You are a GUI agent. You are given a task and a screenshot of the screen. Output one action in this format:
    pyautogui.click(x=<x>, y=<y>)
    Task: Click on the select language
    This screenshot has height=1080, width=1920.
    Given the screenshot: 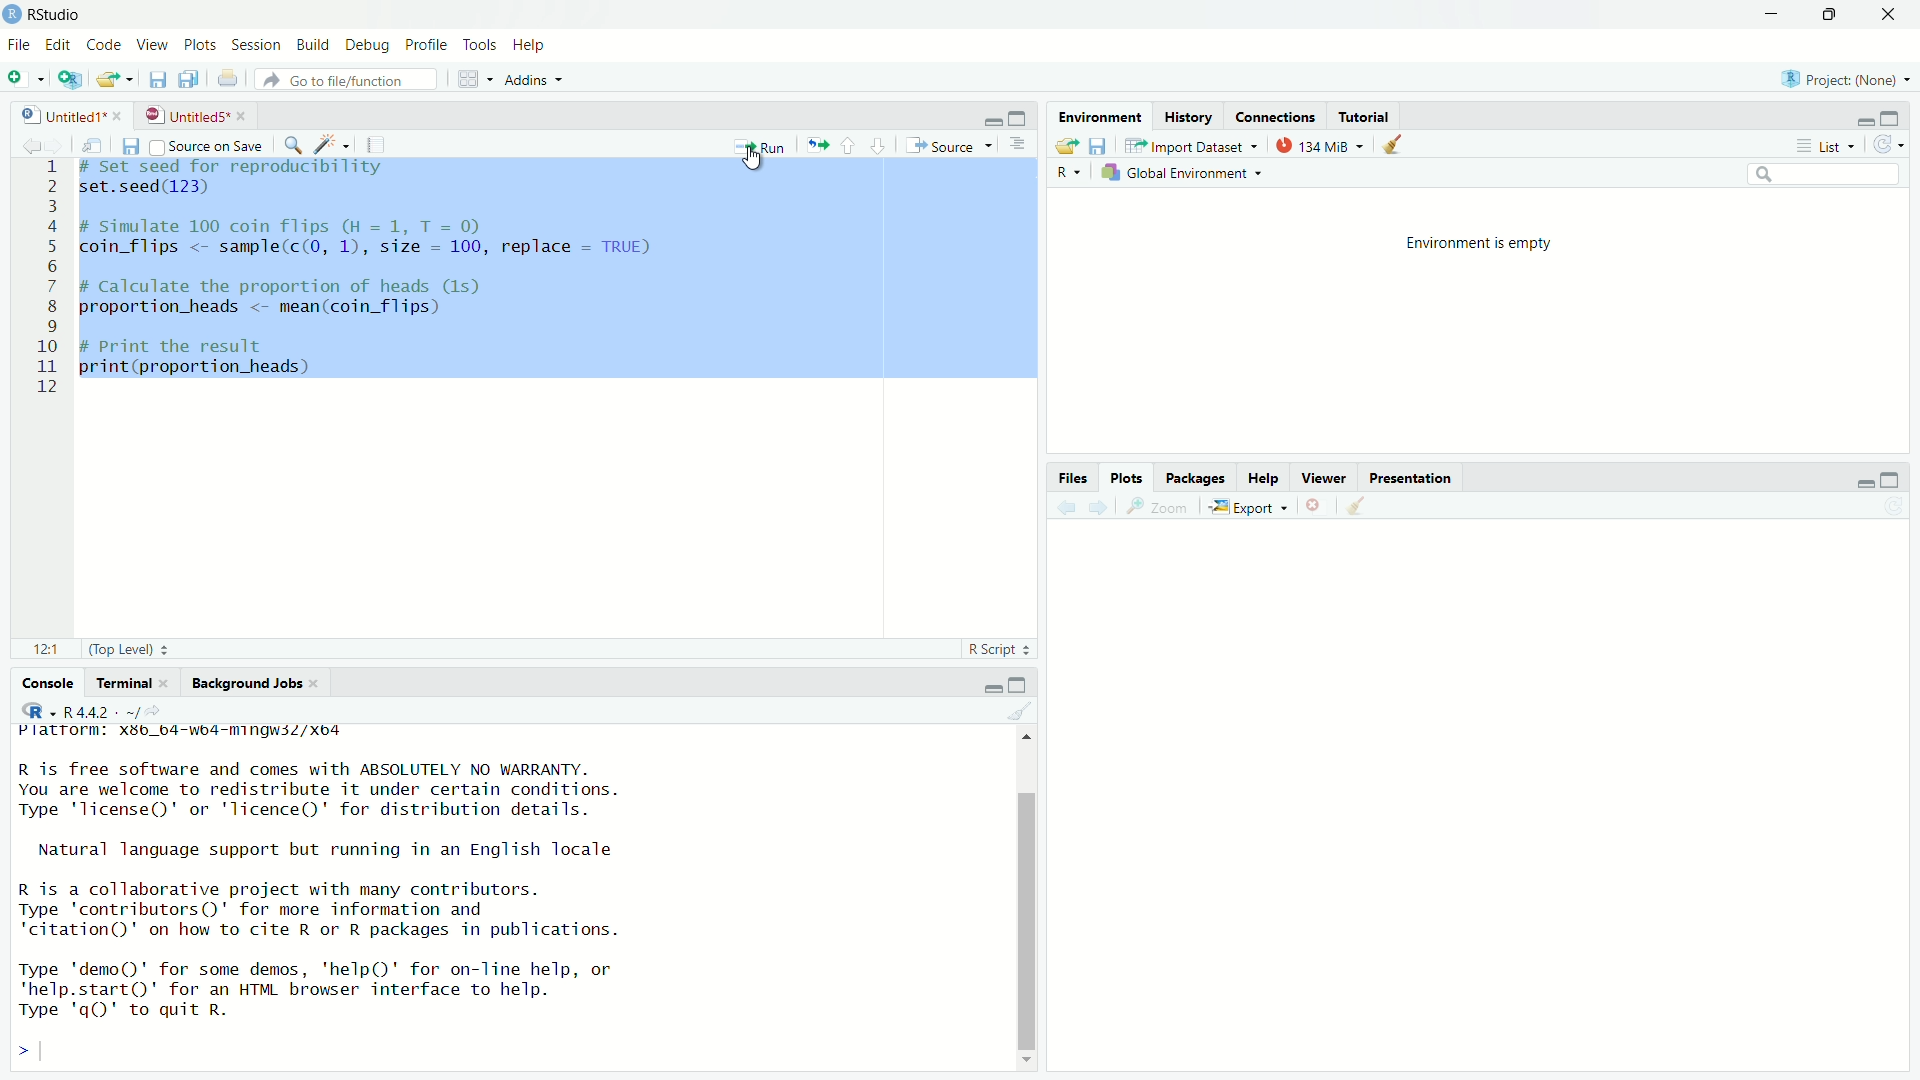 What is the action you would take?
    pyautogui.click(x=1071, y=174)
    